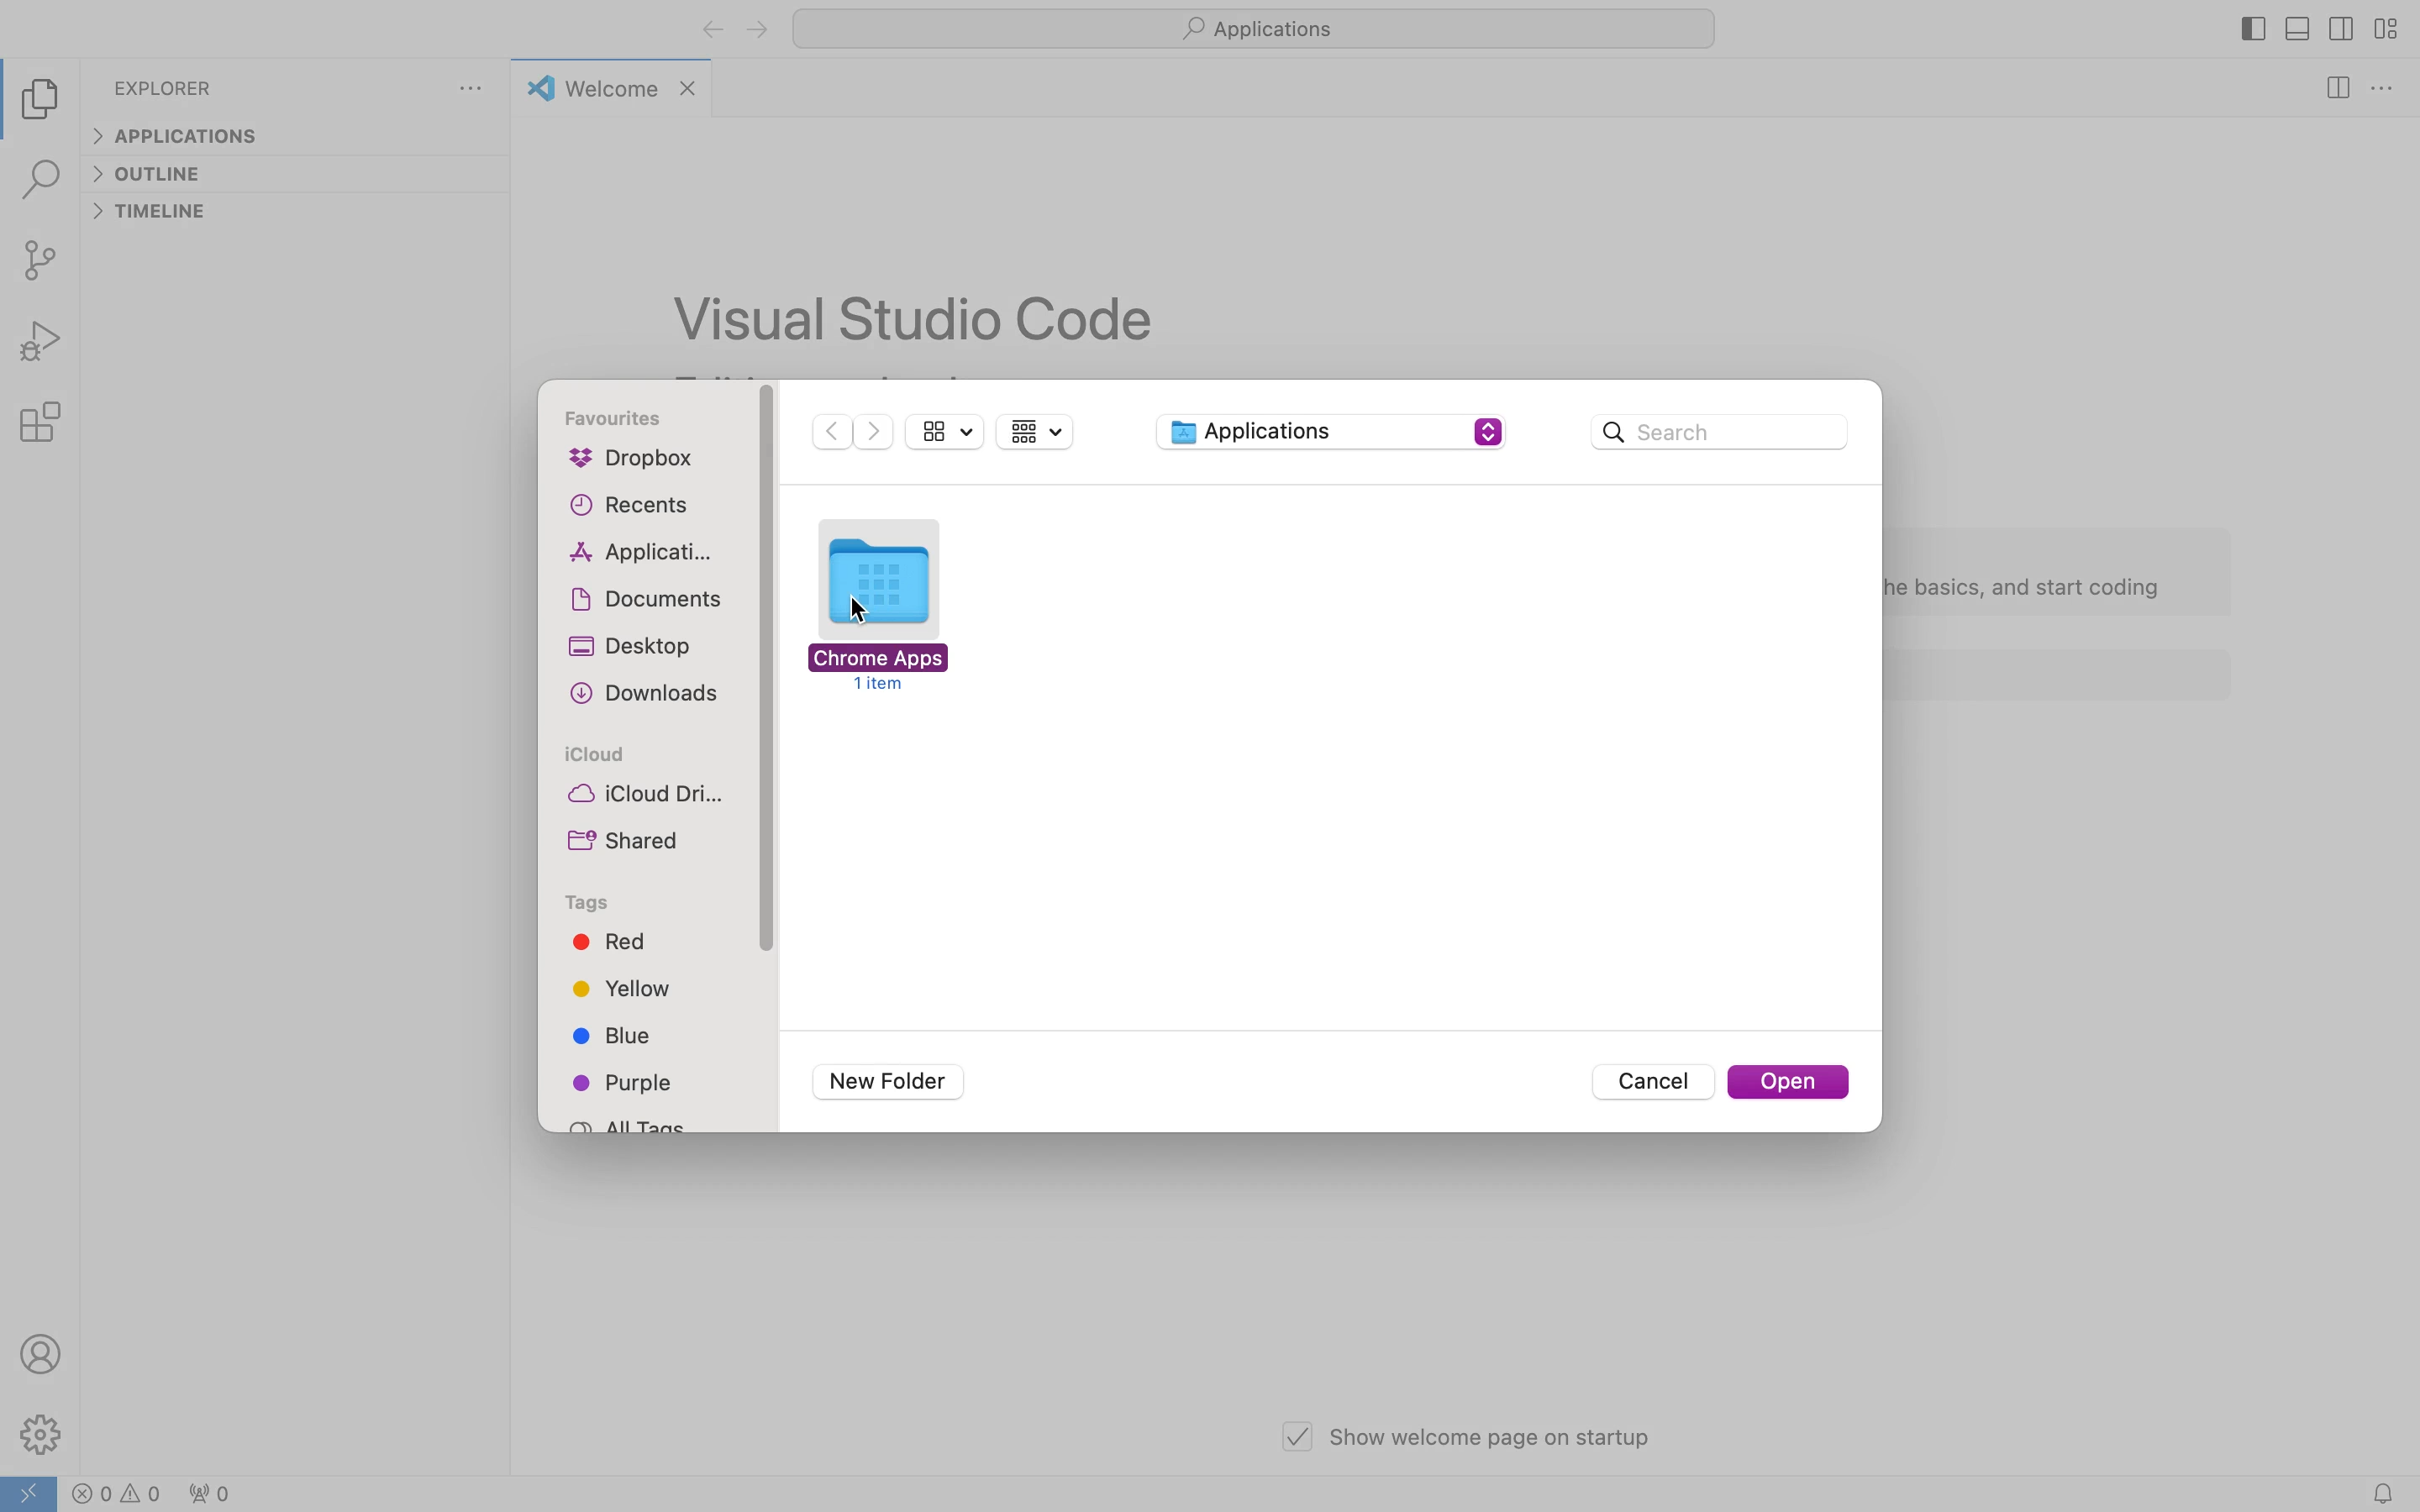 The image size is (2420, 1512). What do you see at coordinates (592, 755) in the screenshot?
I see `icloud` at bounding box center [592, 755].